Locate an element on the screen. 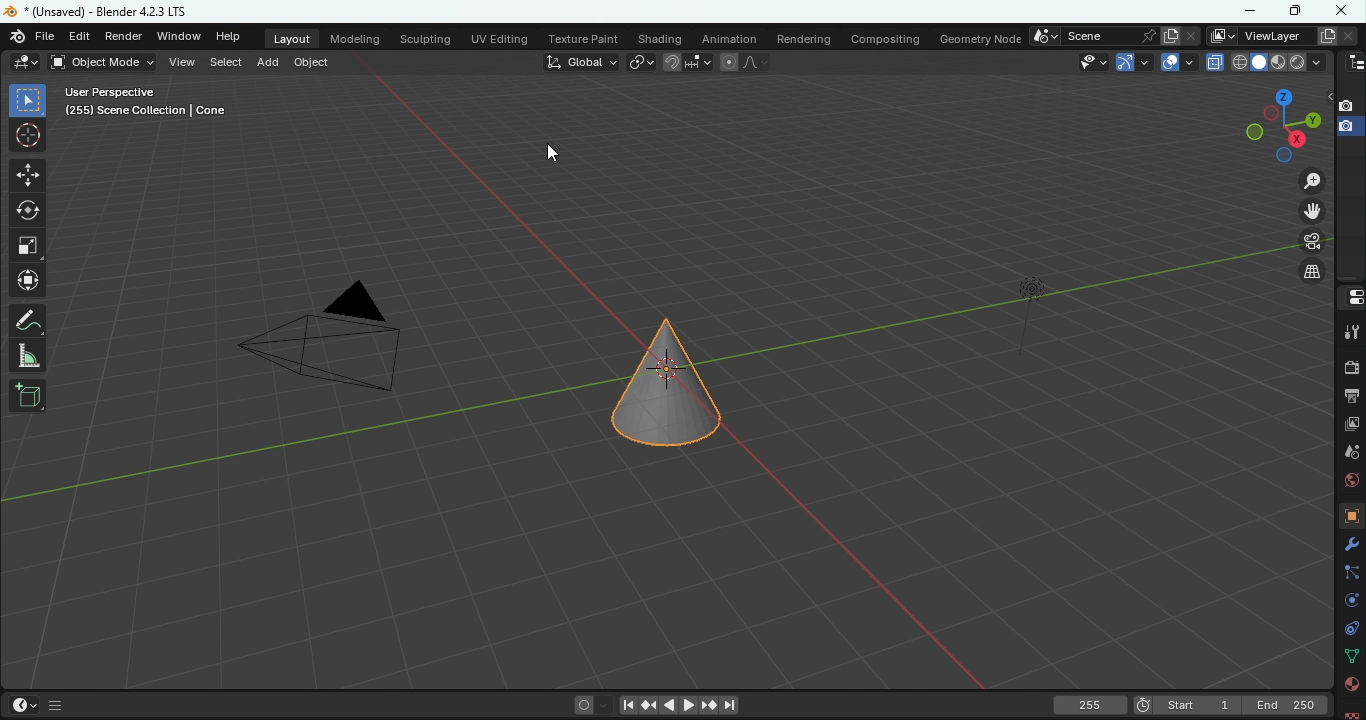 The height and width of the screenshot is (720, 1366). Render is located at coordinates (126, 36).